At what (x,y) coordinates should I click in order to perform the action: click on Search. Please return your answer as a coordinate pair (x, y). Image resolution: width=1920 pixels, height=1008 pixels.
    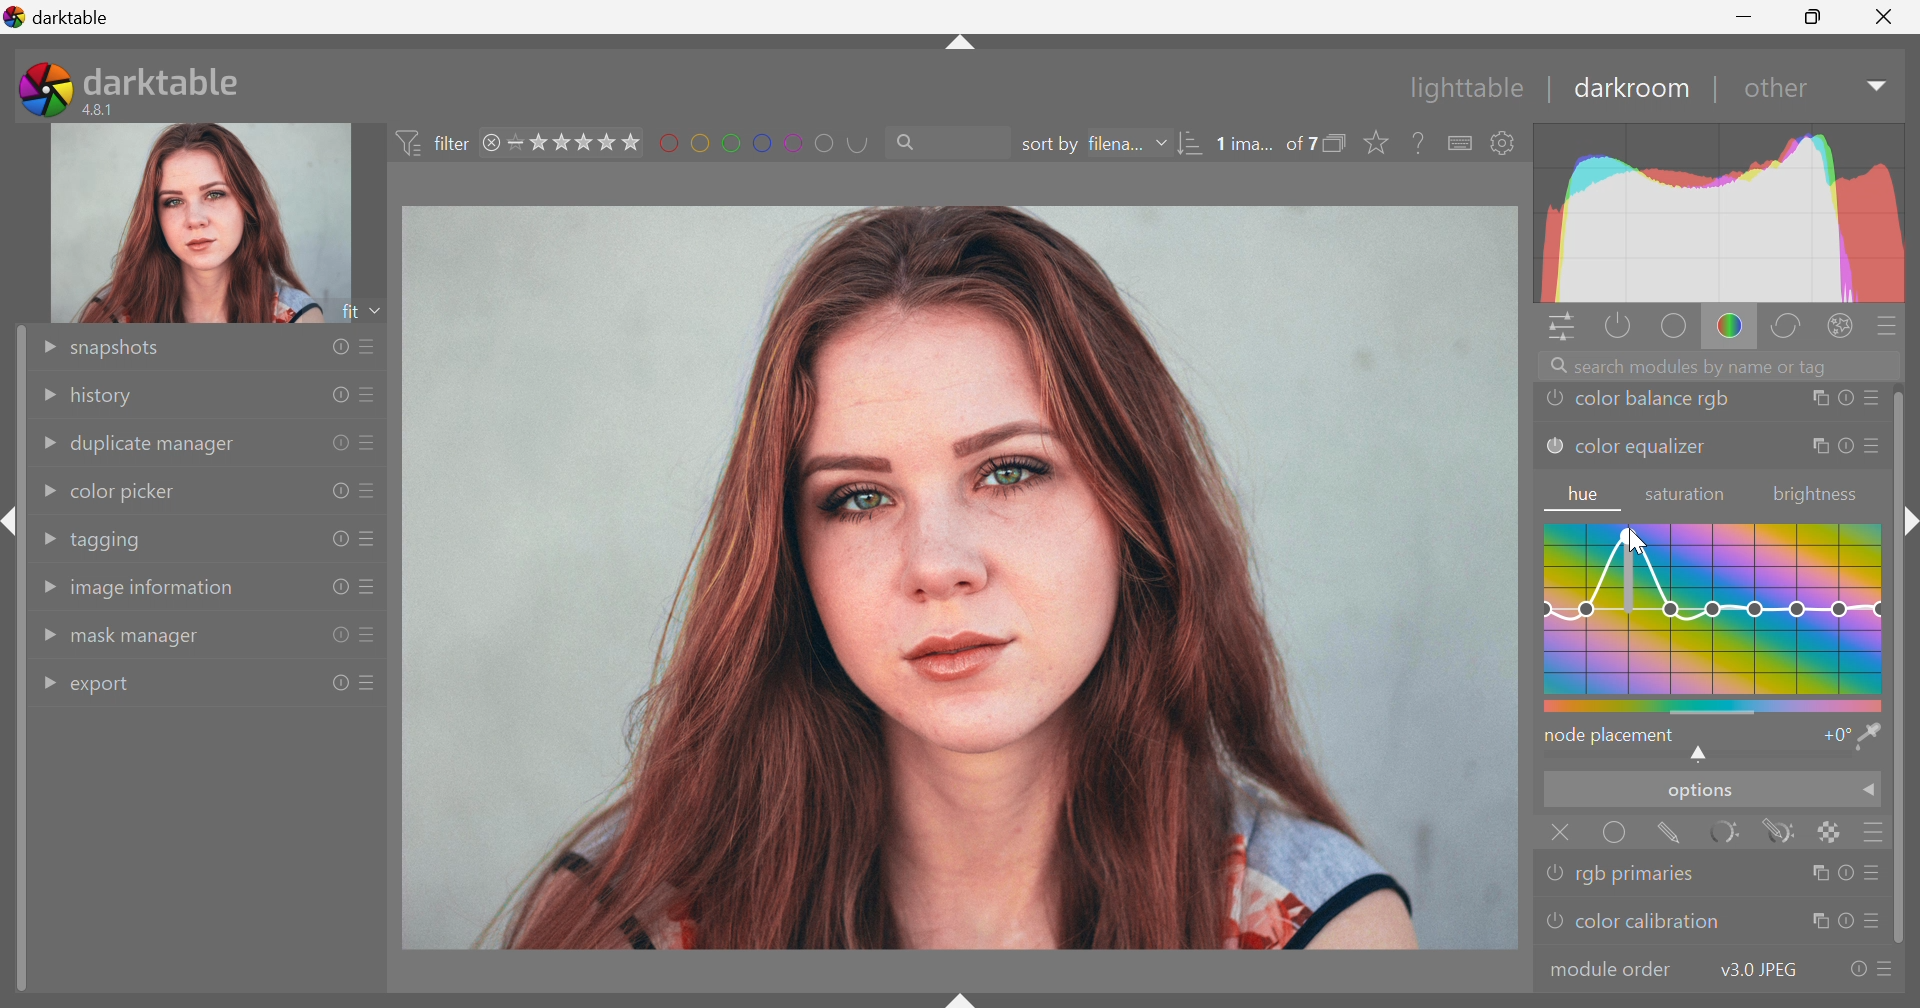
    Looking at the image, I should click on (914, 143).